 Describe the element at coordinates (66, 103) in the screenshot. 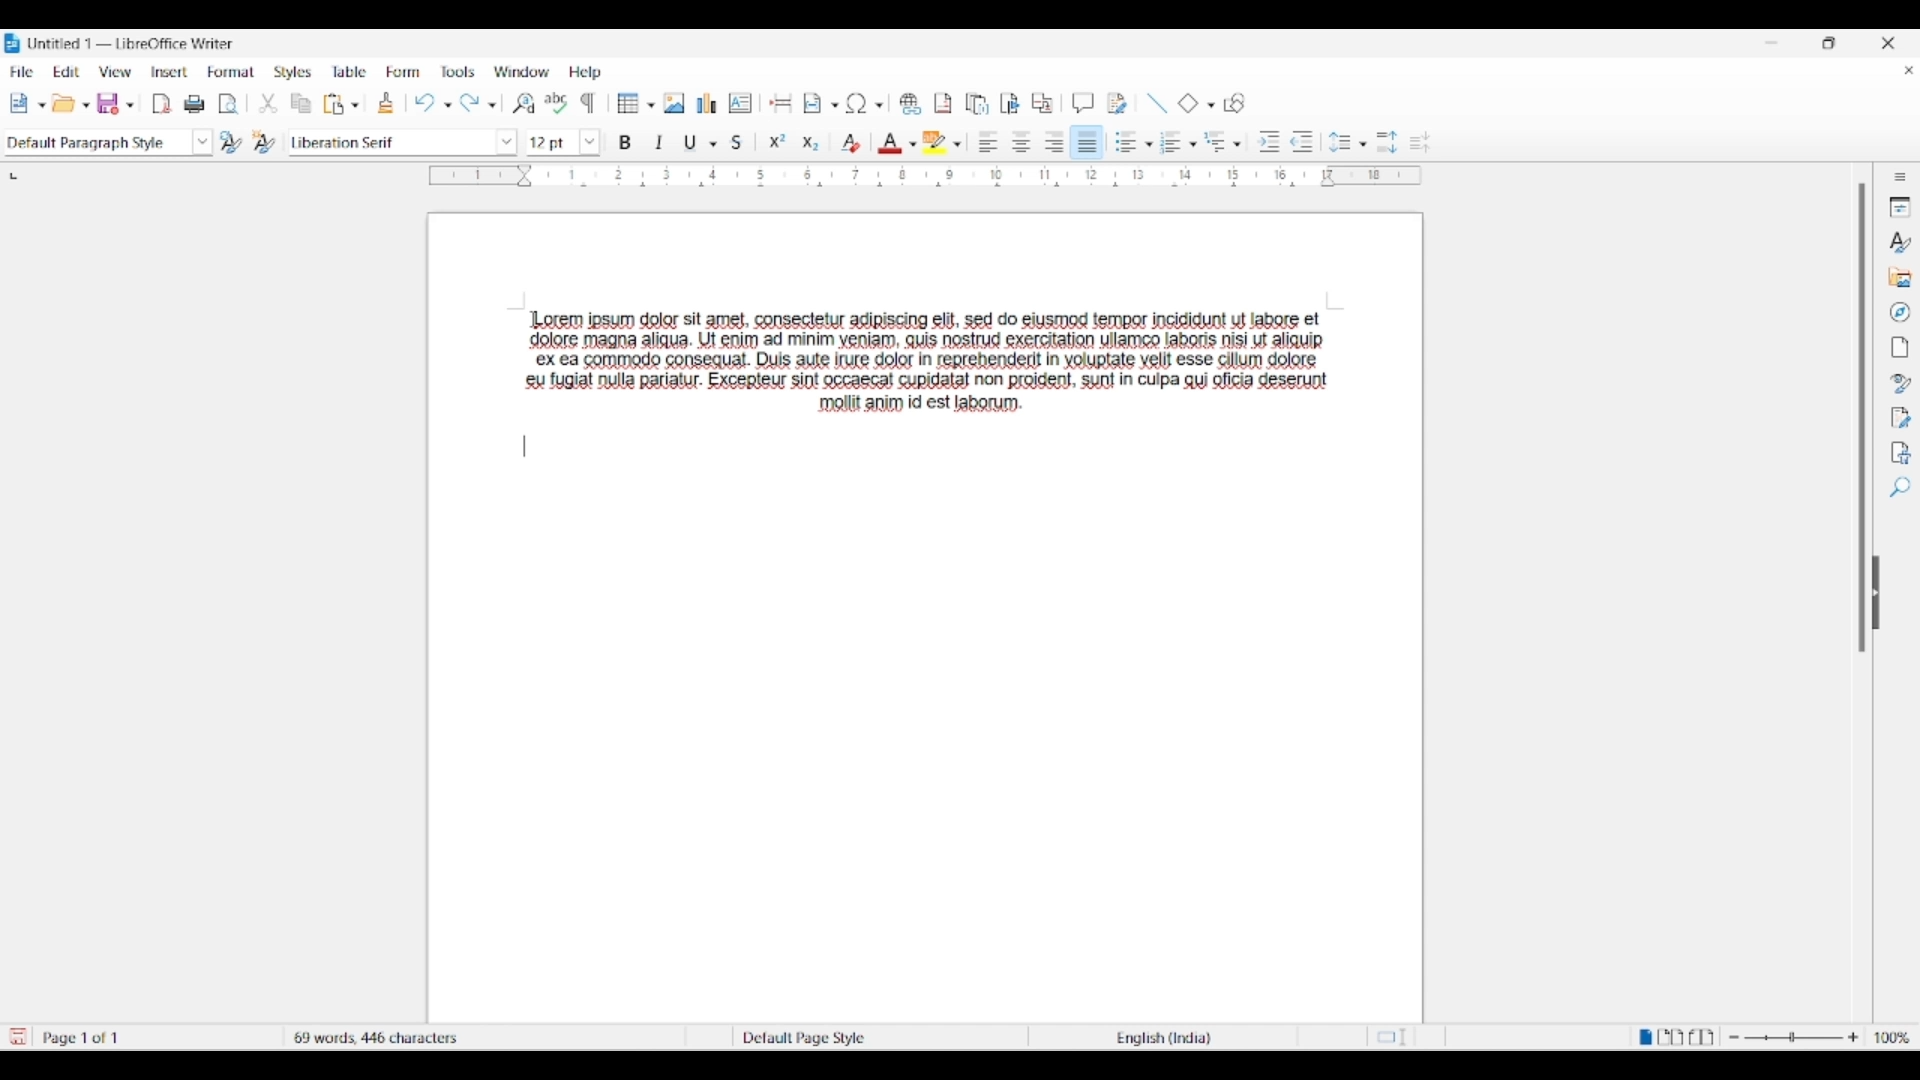

I see `open saved document` at that location.